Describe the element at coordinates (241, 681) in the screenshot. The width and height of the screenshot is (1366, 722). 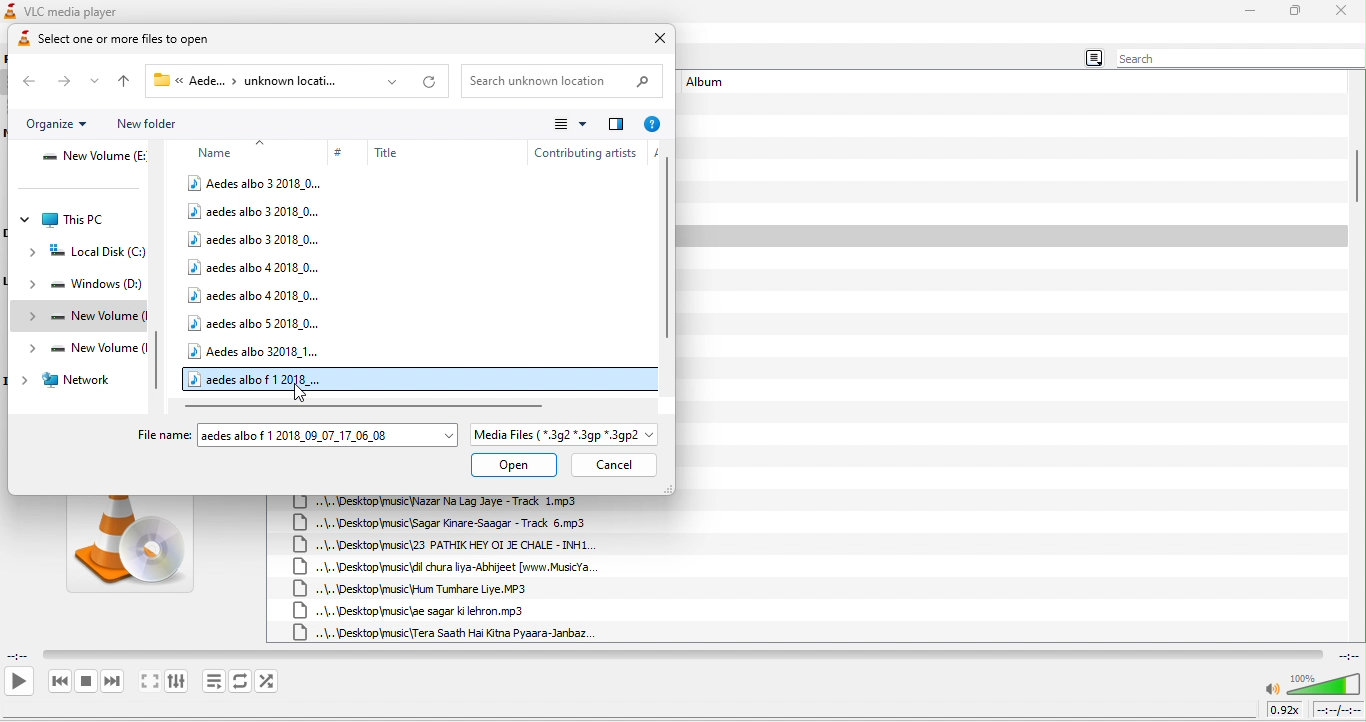
I see `toggle between loop all` at that location.